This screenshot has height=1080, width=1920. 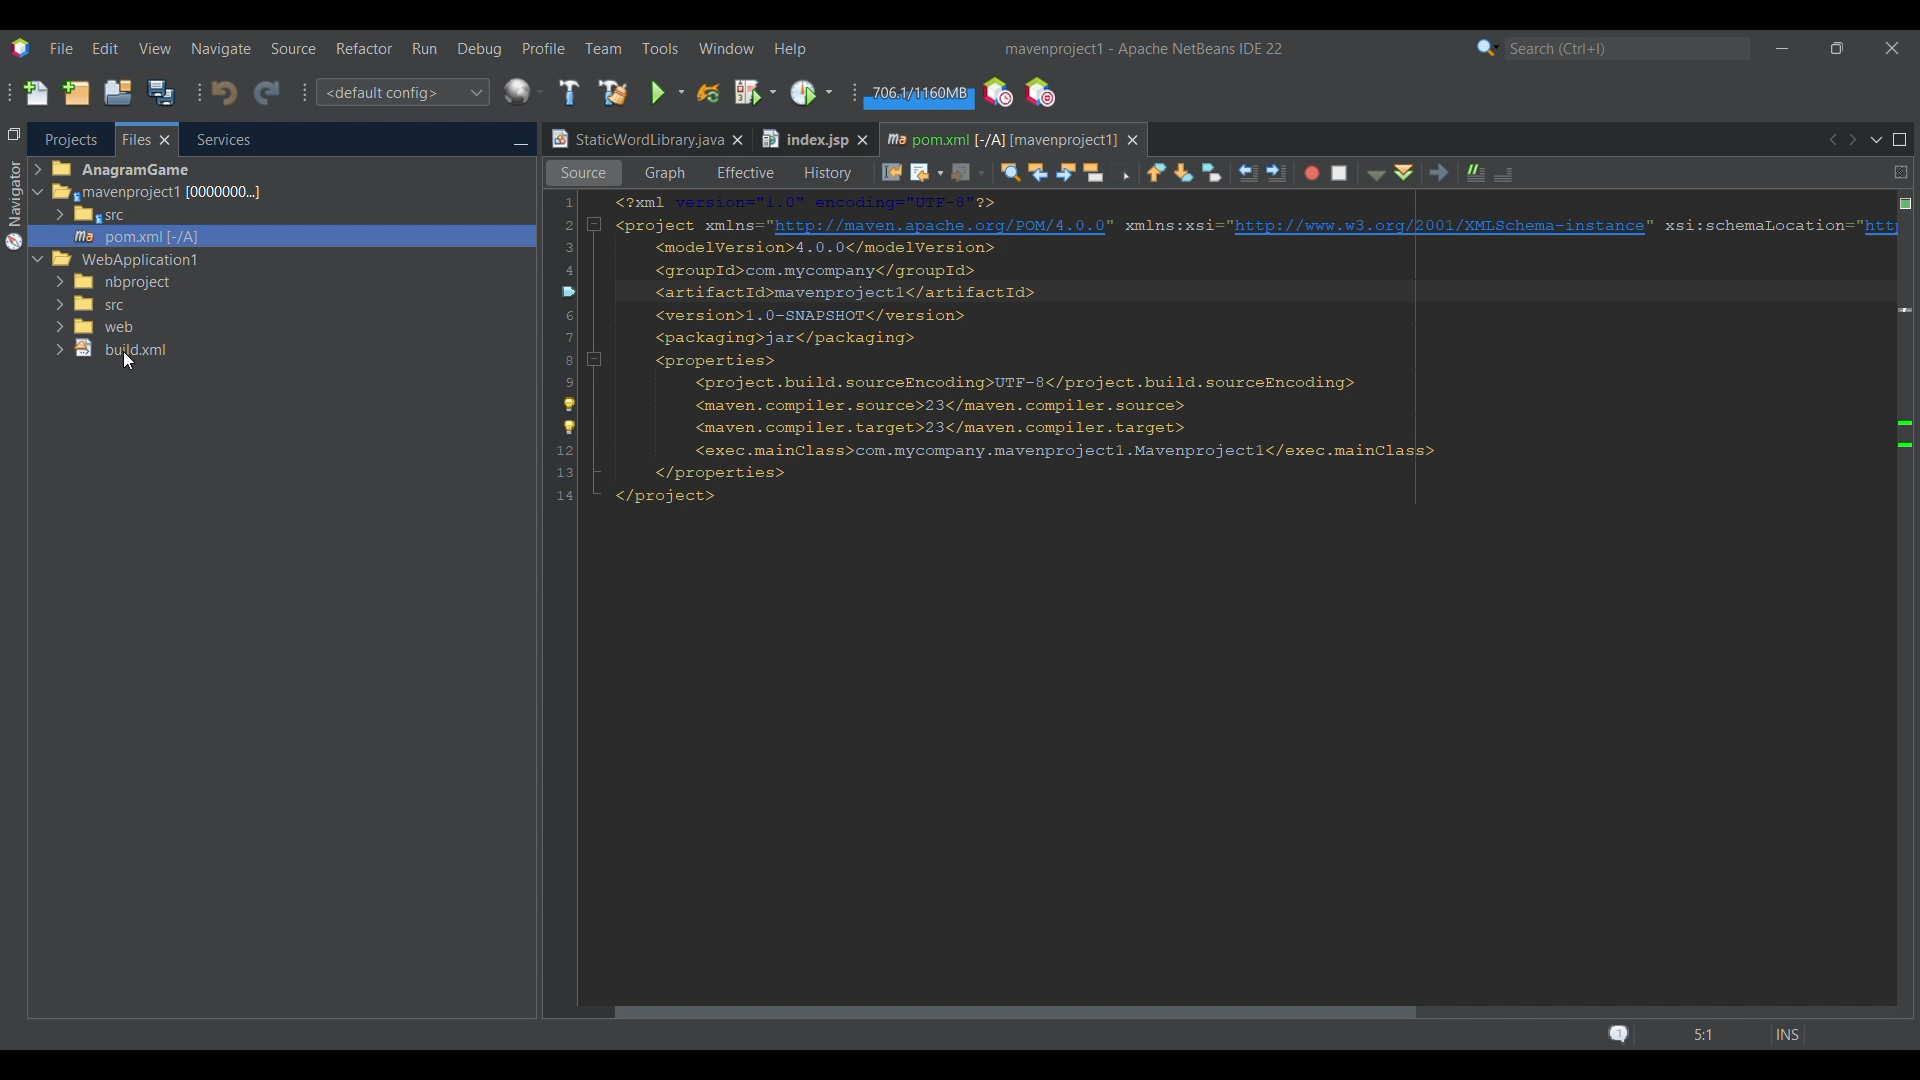 I want to click on Indicates bookmarked, so click(x=569, y=292).